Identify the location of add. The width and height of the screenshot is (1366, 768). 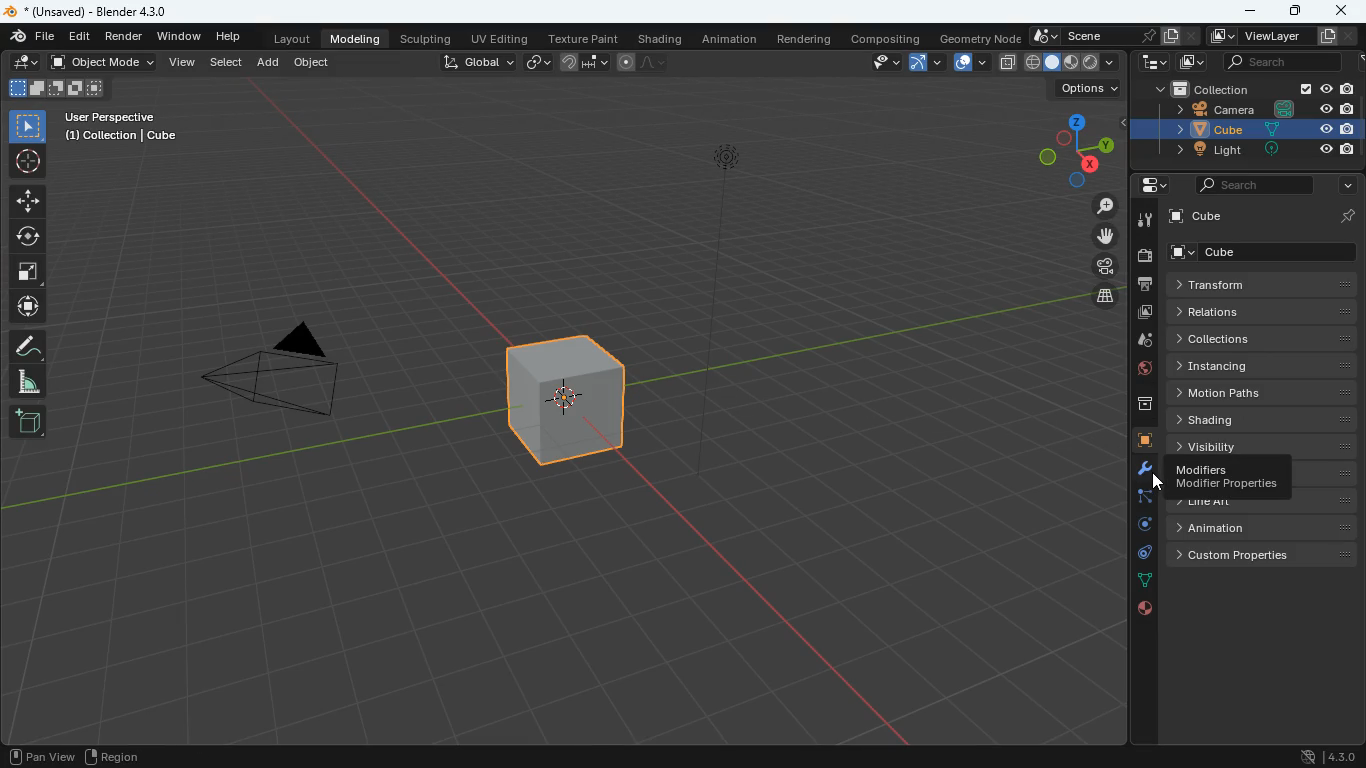
(266, 63).